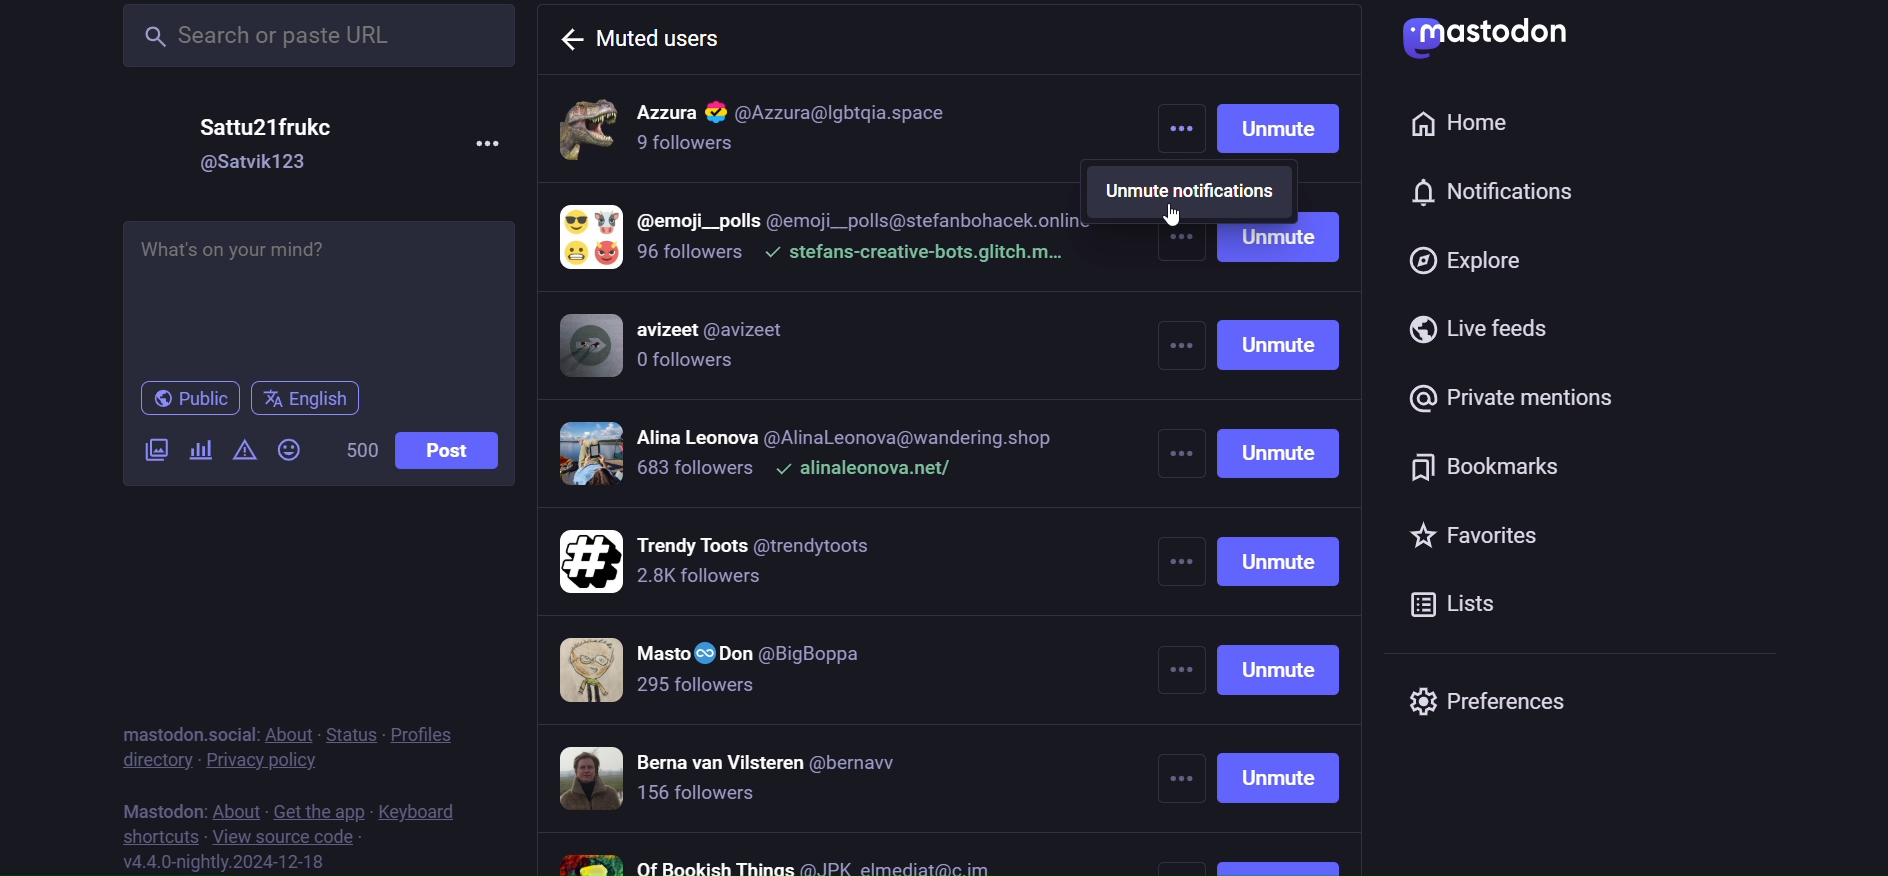 This screenshot has height=876, width=1888. I want to click on post here, so click(321, 293).